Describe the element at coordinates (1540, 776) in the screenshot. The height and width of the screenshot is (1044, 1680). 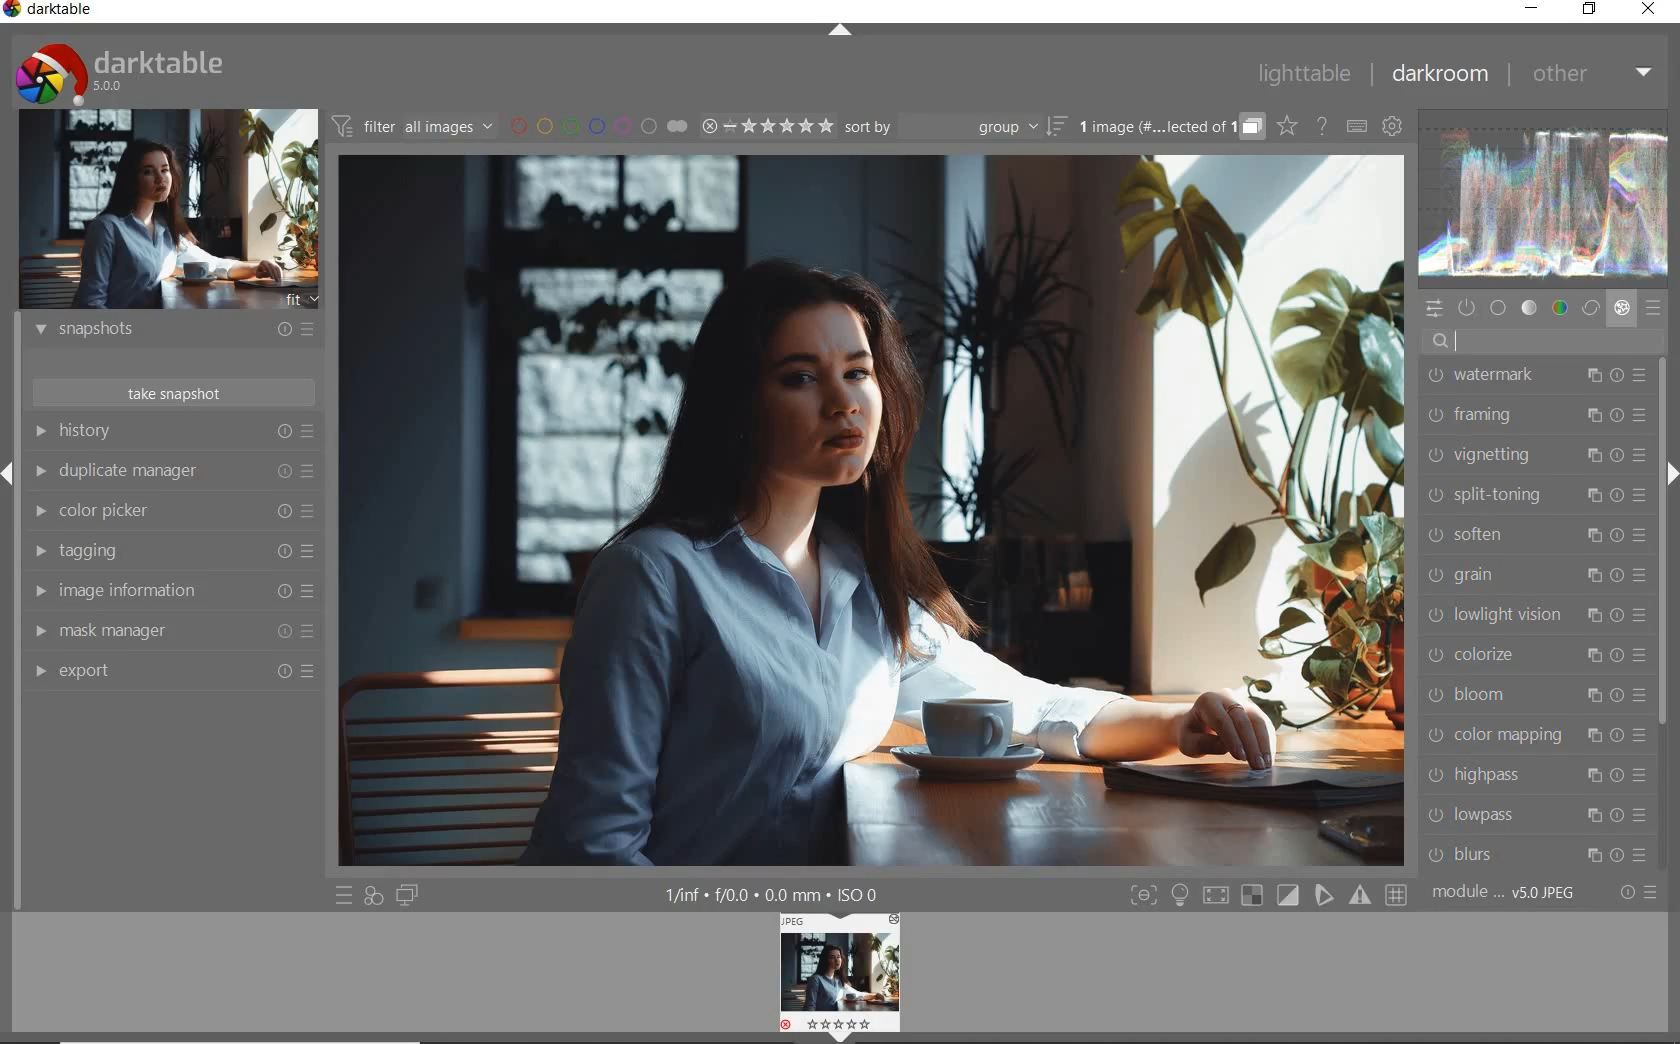
I see `highpass` at that location.